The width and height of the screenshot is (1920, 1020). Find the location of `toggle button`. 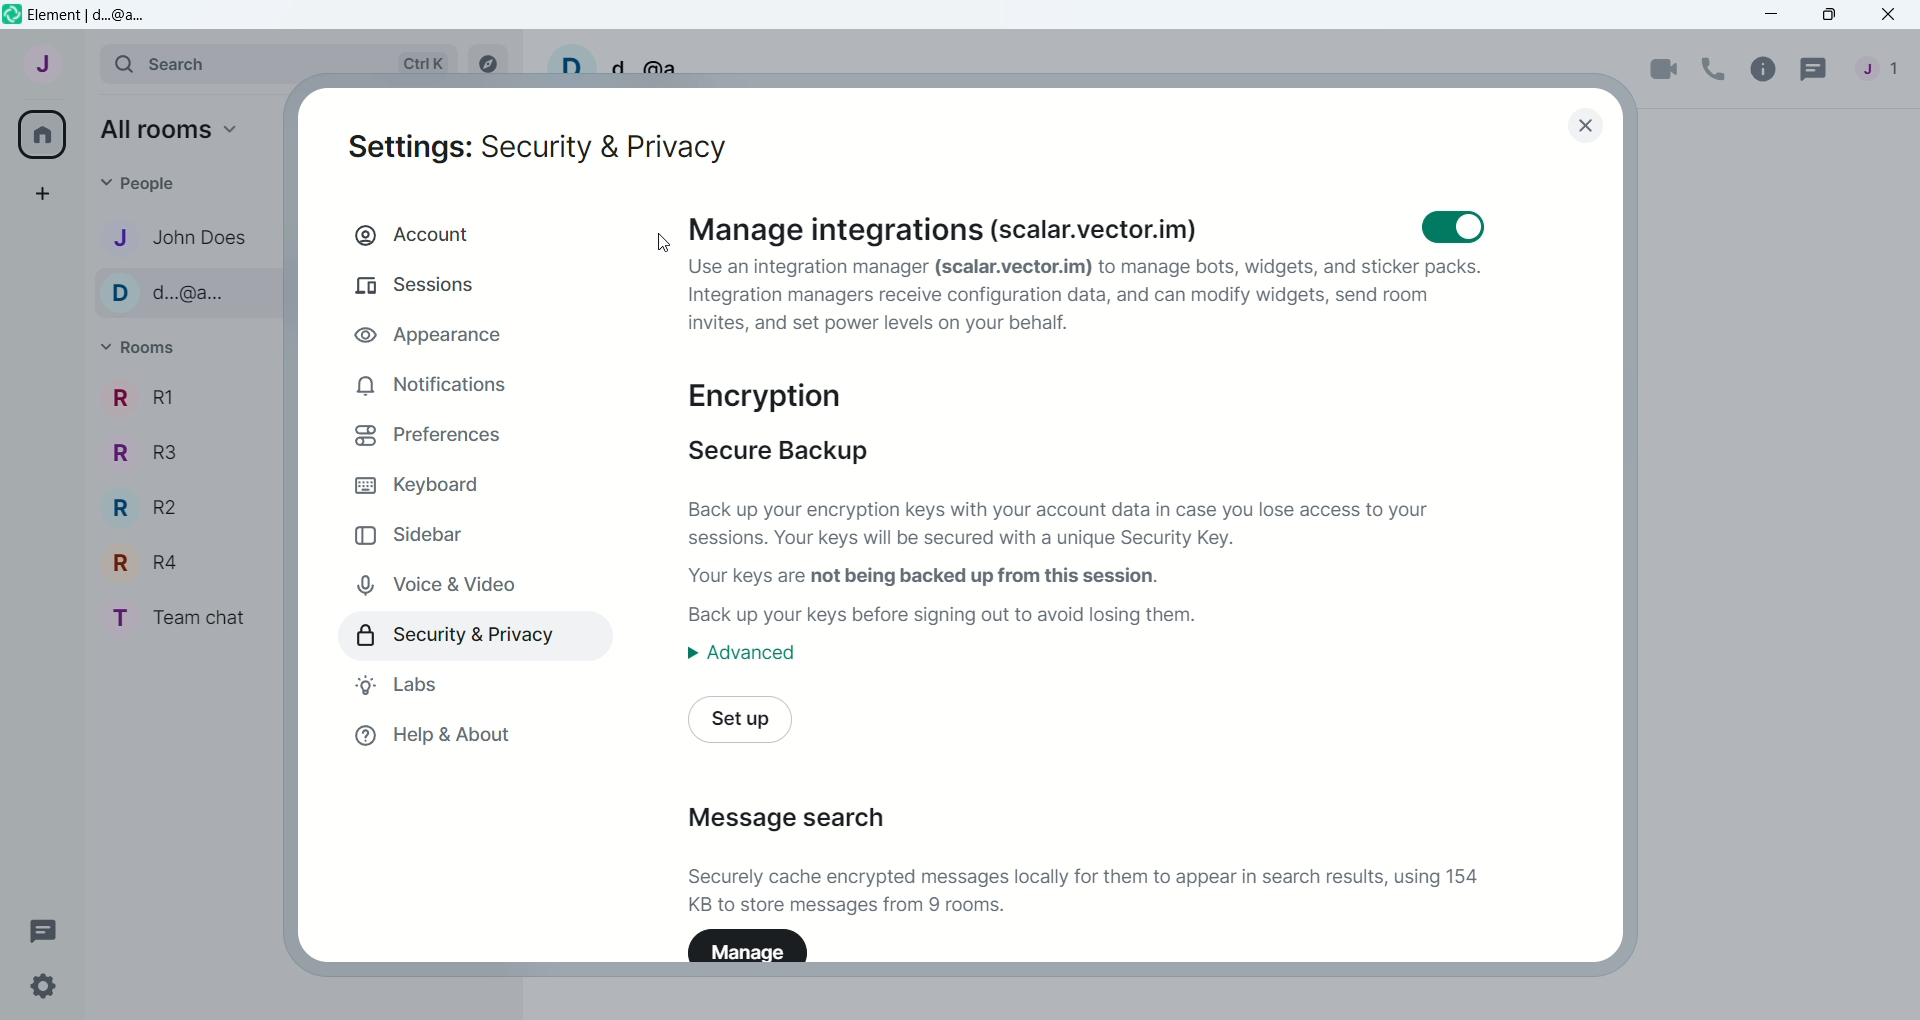

toggle button is located at coordinates (1459, 226).